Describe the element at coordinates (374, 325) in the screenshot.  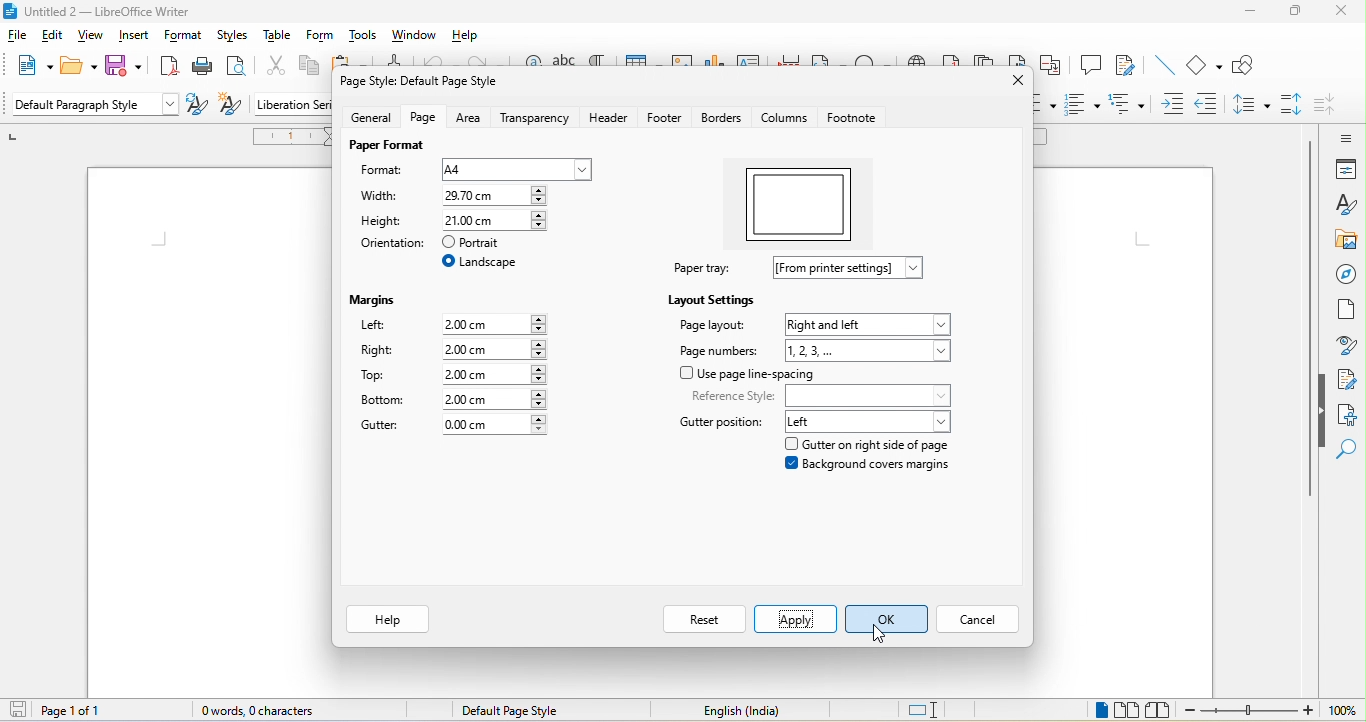
I see `left` at that location.